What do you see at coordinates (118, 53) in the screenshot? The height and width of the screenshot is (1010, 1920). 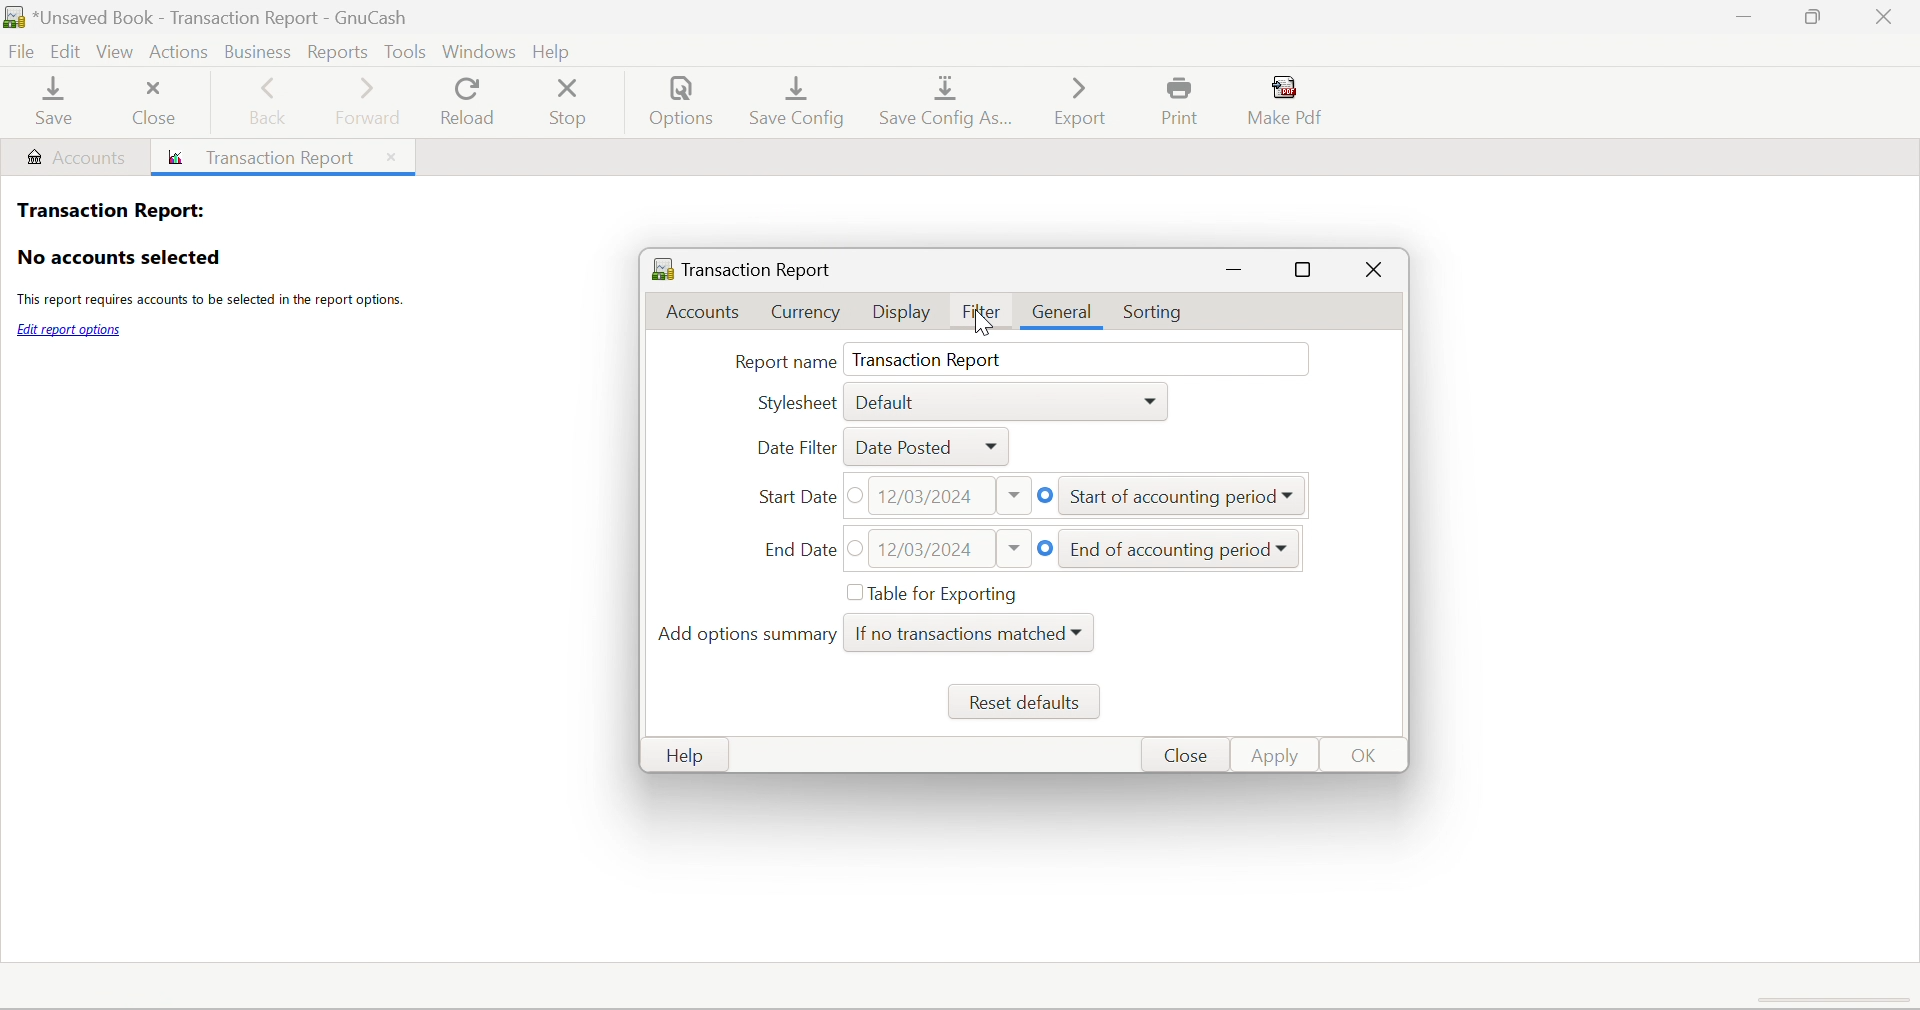 I see `View` at bounding box center [118, 53].